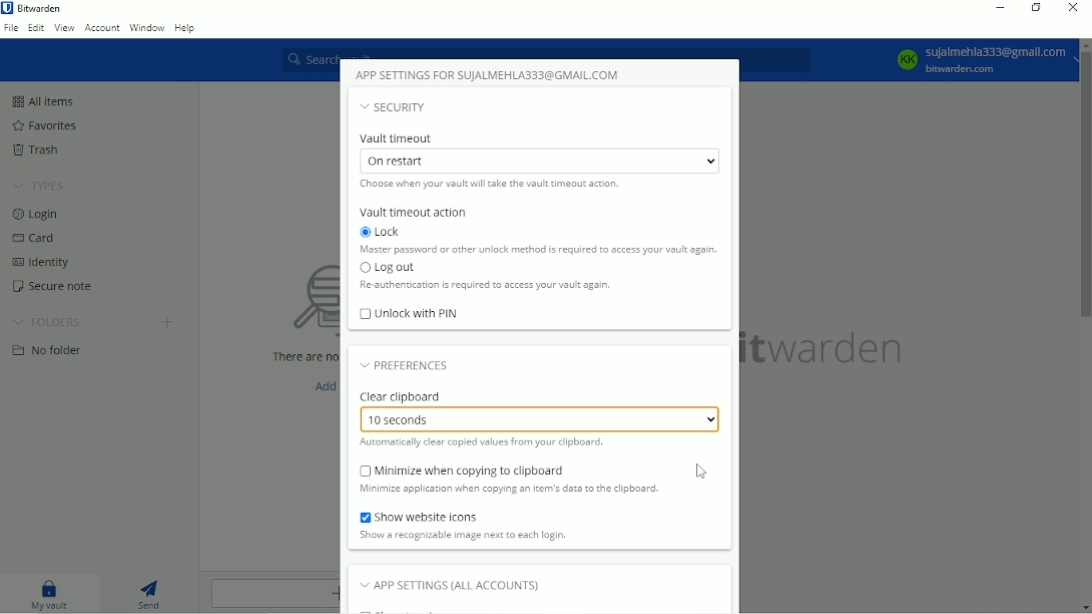  I want to click on KK Sujalmehla333@gmail.com      bitwarden.com, so click(982, 60).